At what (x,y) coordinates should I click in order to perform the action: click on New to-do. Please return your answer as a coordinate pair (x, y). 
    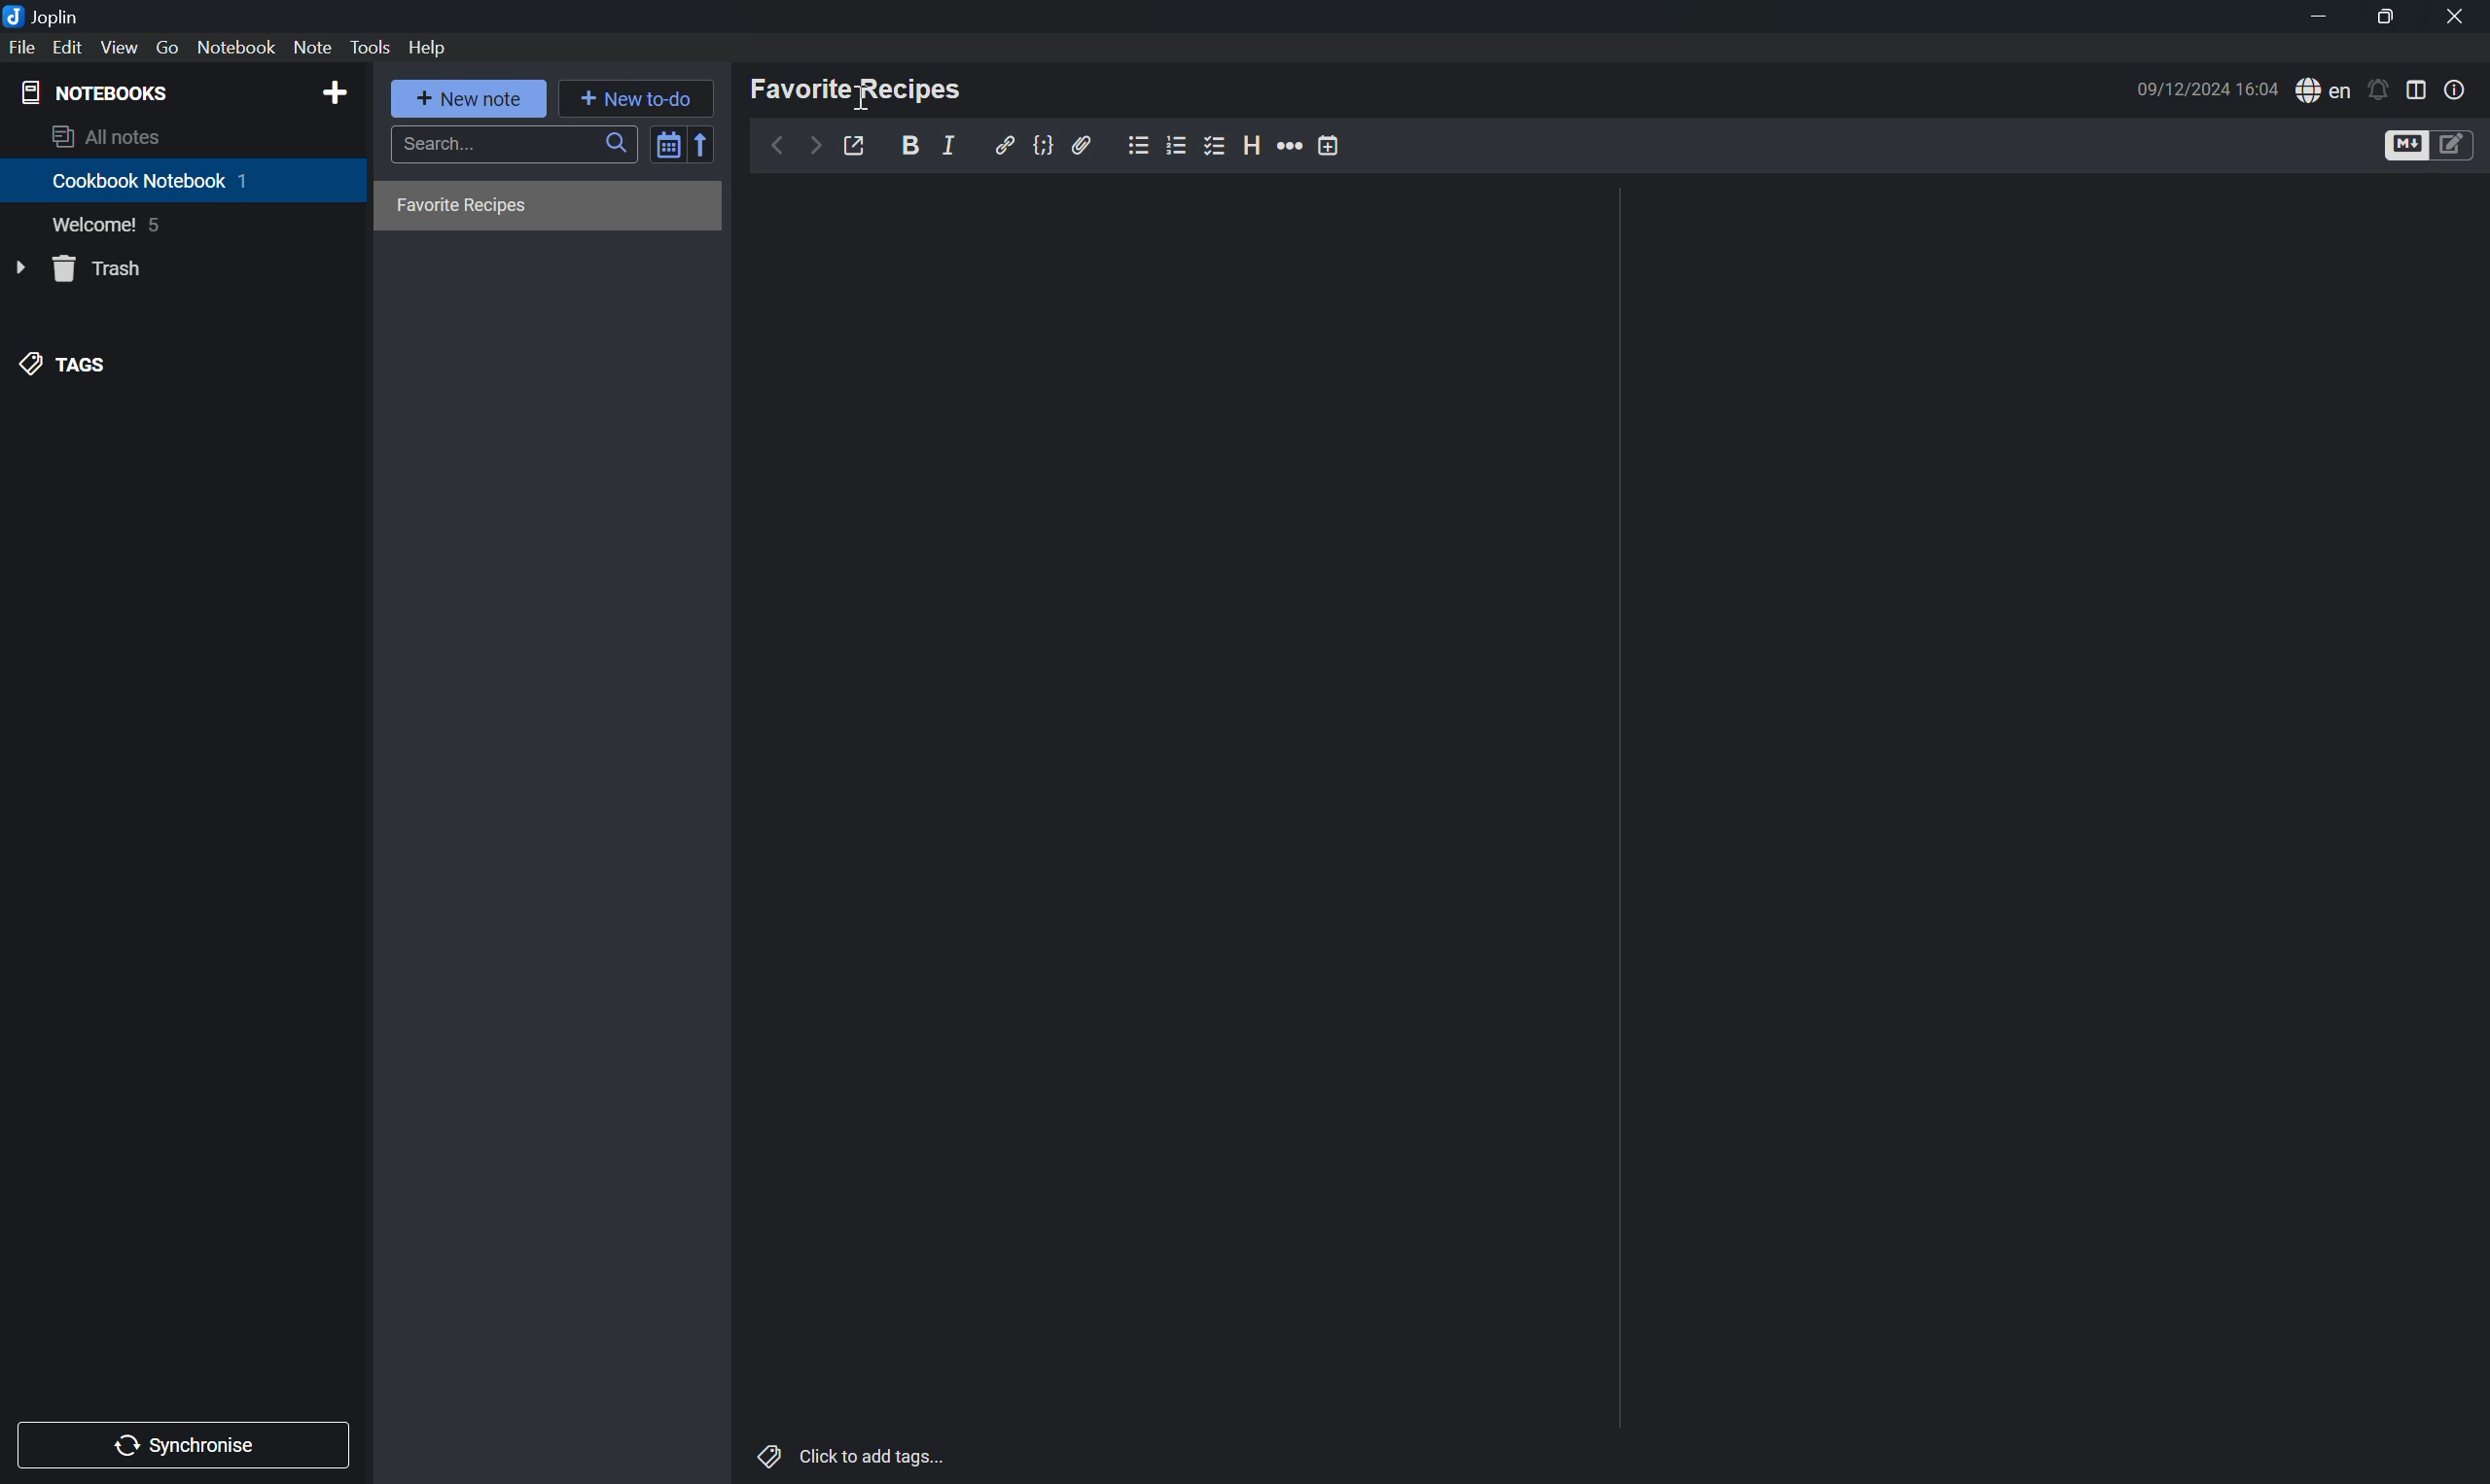
    Looking at the image, I should click on (634, 95).